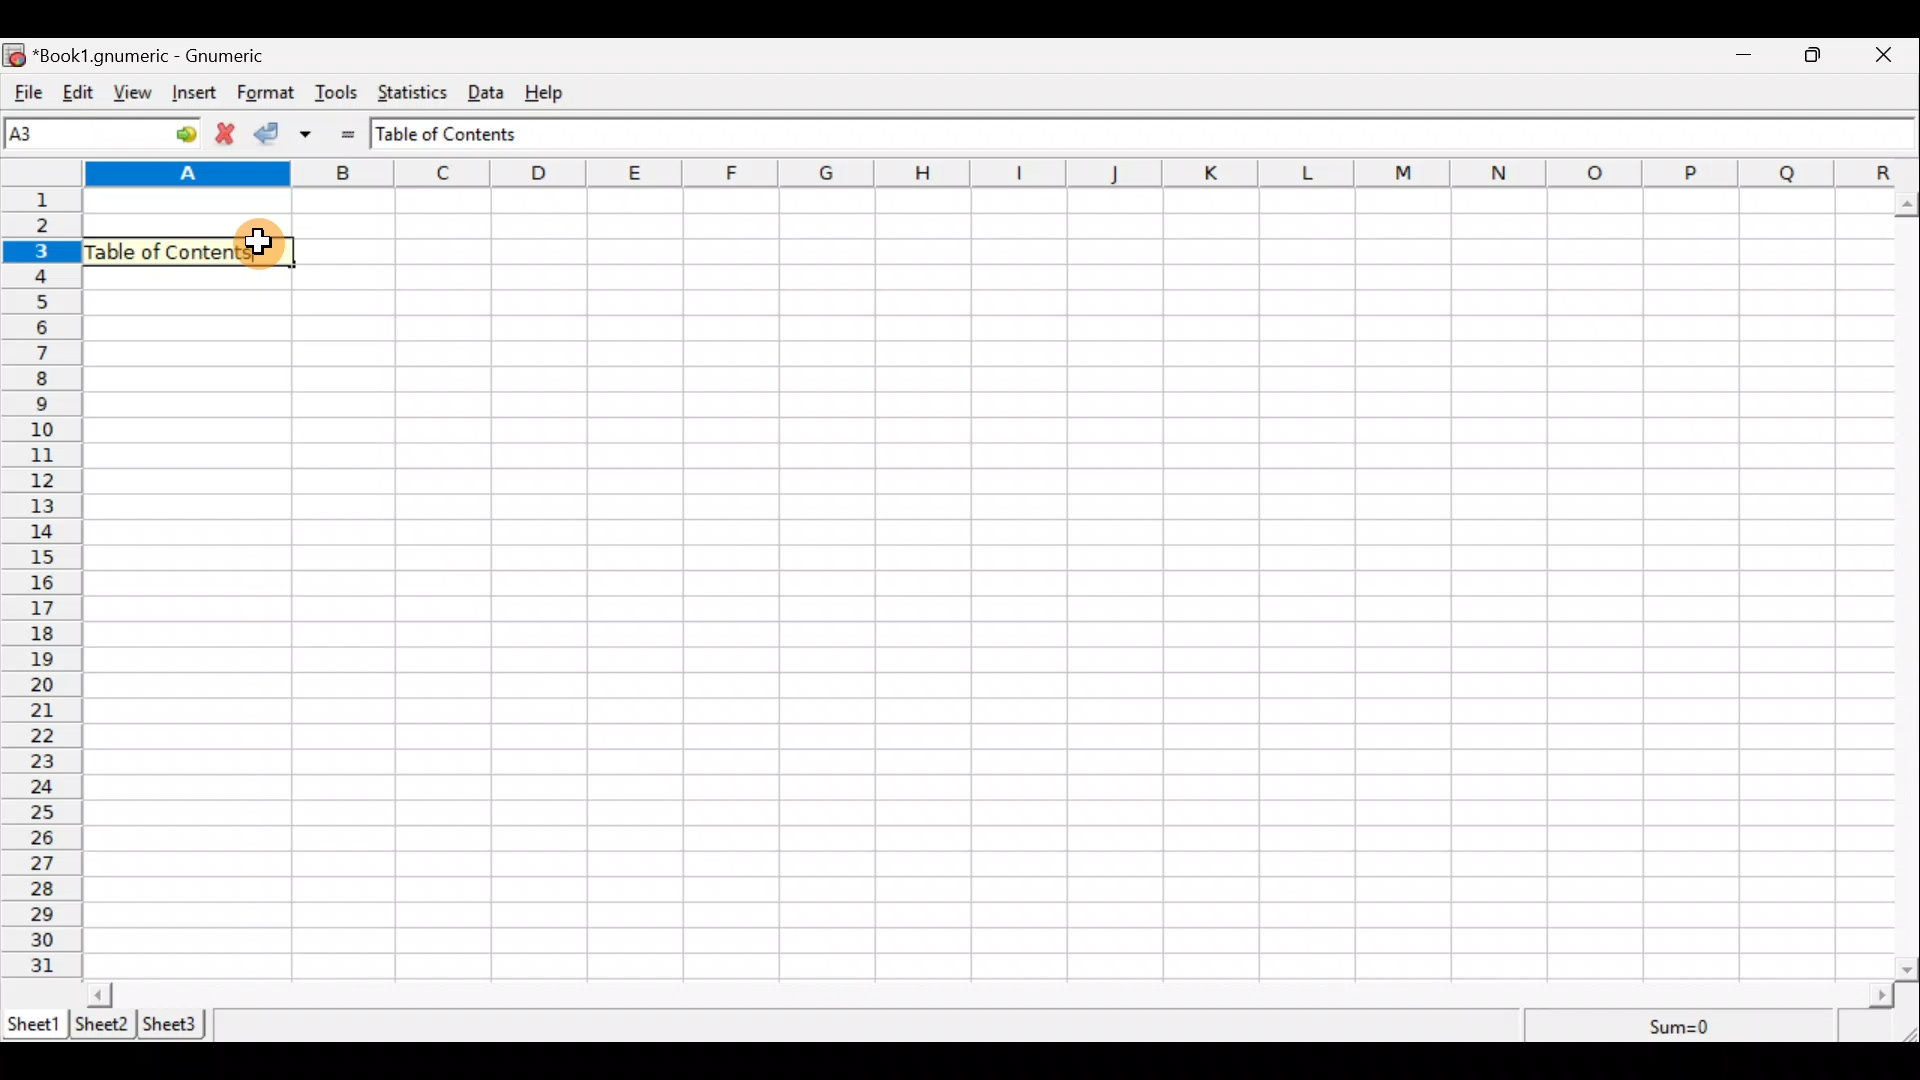 The height and width of the screenshot is (1080, 1920). Describe the element at coordinates (229, 136) in the screenshot. I see `Cancel change` at that location.